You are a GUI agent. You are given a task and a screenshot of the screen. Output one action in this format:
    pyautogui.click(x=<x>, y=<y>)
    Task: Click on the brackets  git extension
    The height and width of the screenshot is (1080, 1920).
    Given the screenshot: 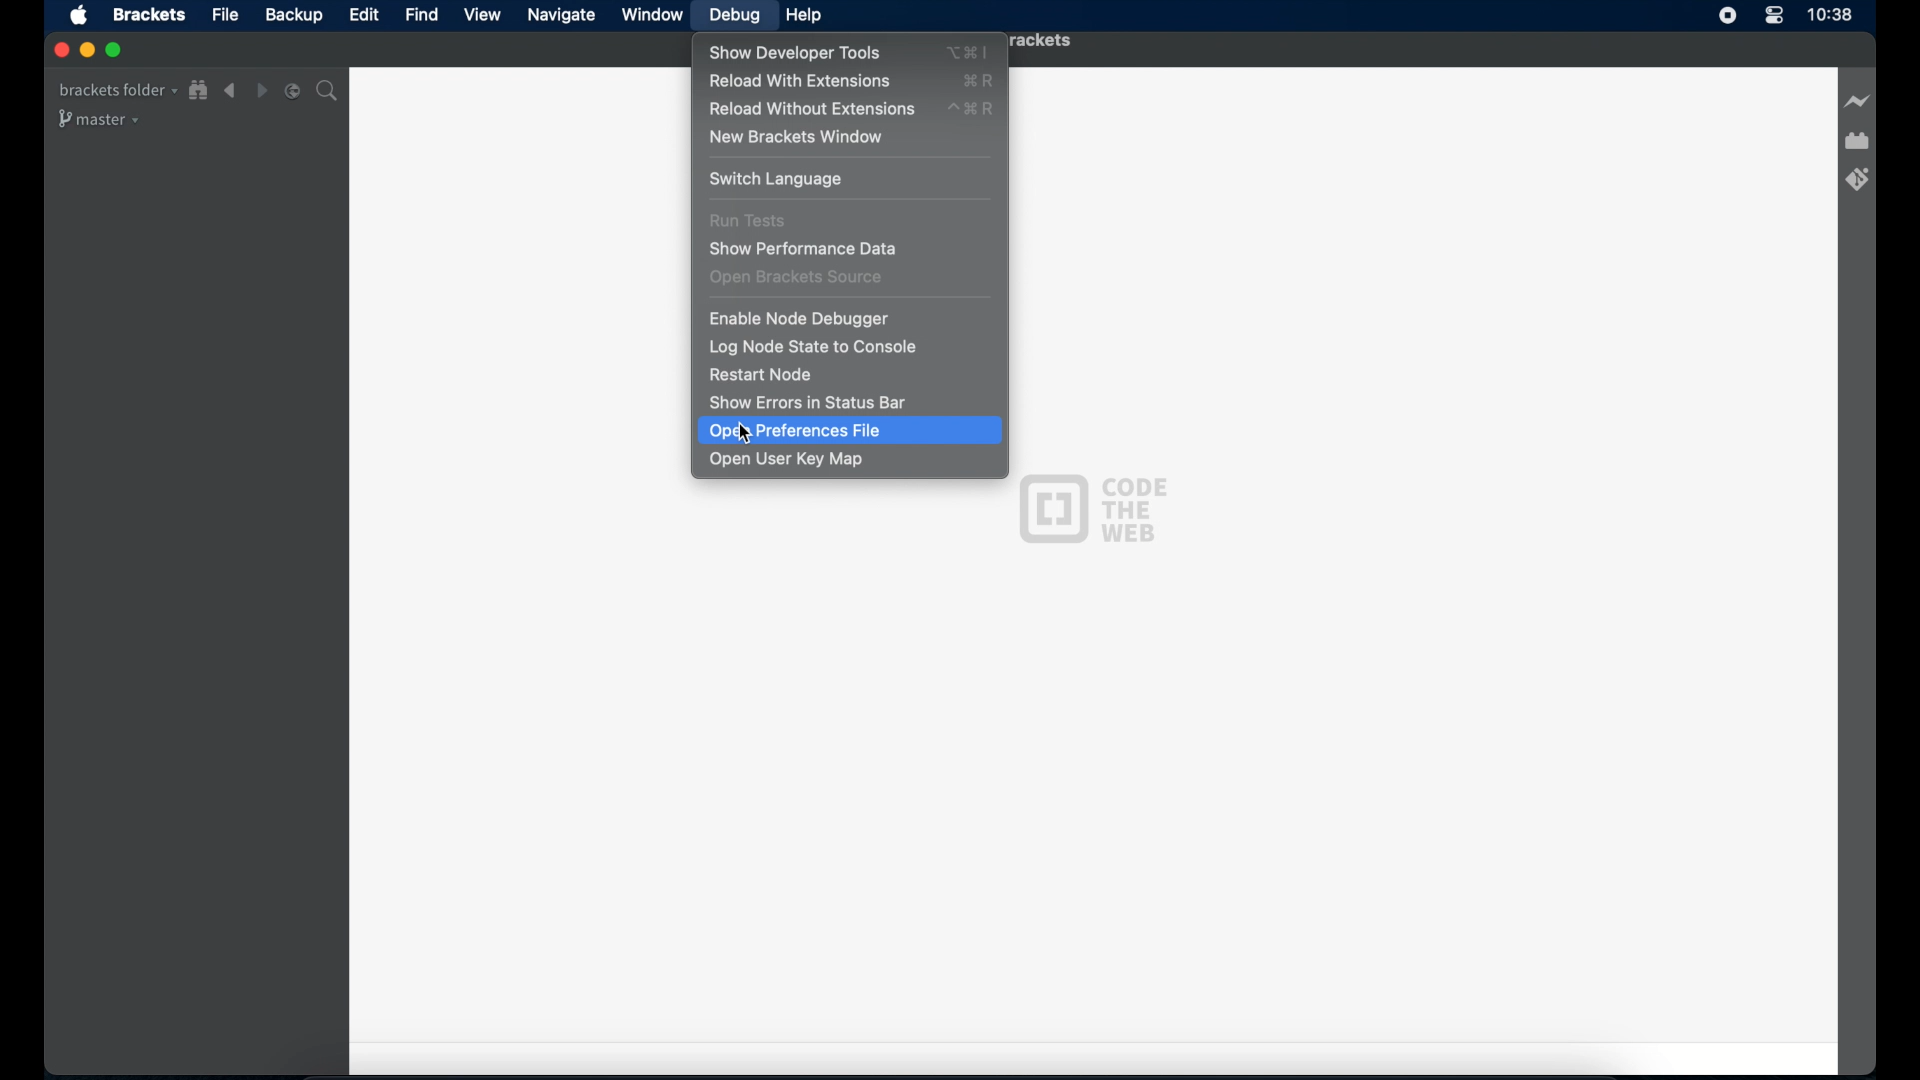 What is the action you would take?
    pyautogui.click(x=1857, y=180)
    